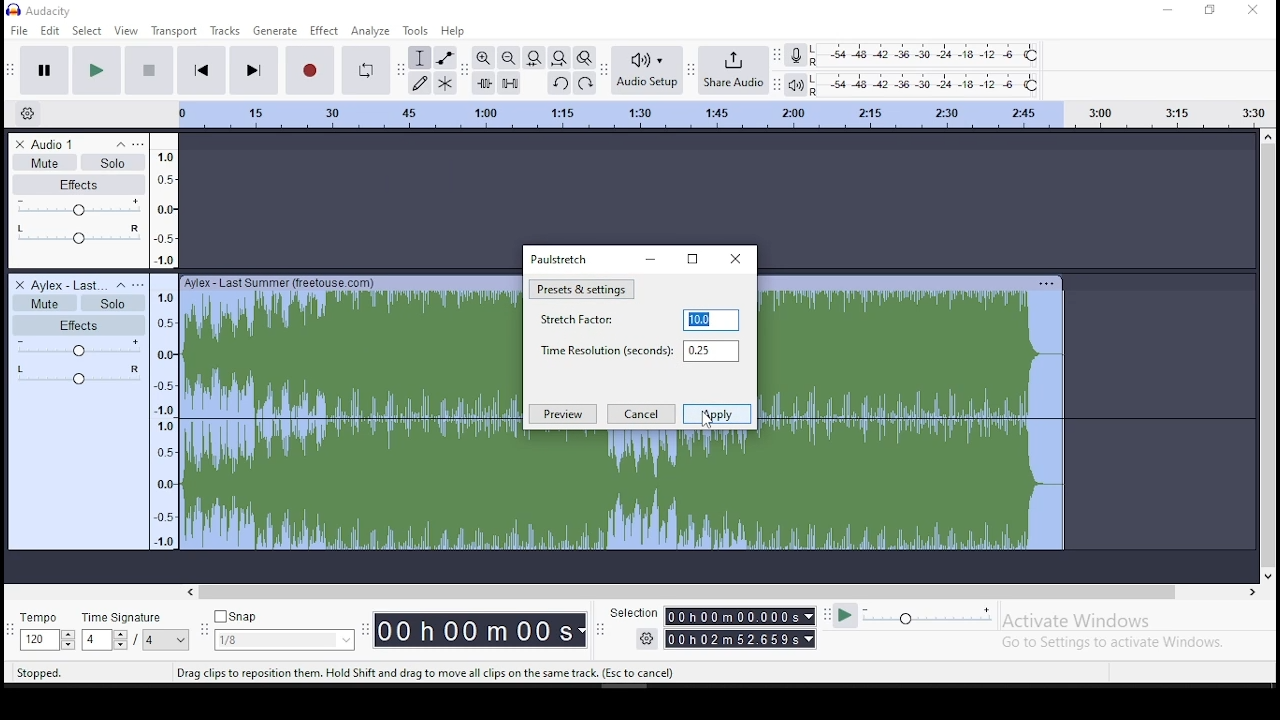 The width and height of the screenshot is (1280, 720). Describe the element at coordinates (637, 319) in the screenshot. I see `stretch factor` at that location.